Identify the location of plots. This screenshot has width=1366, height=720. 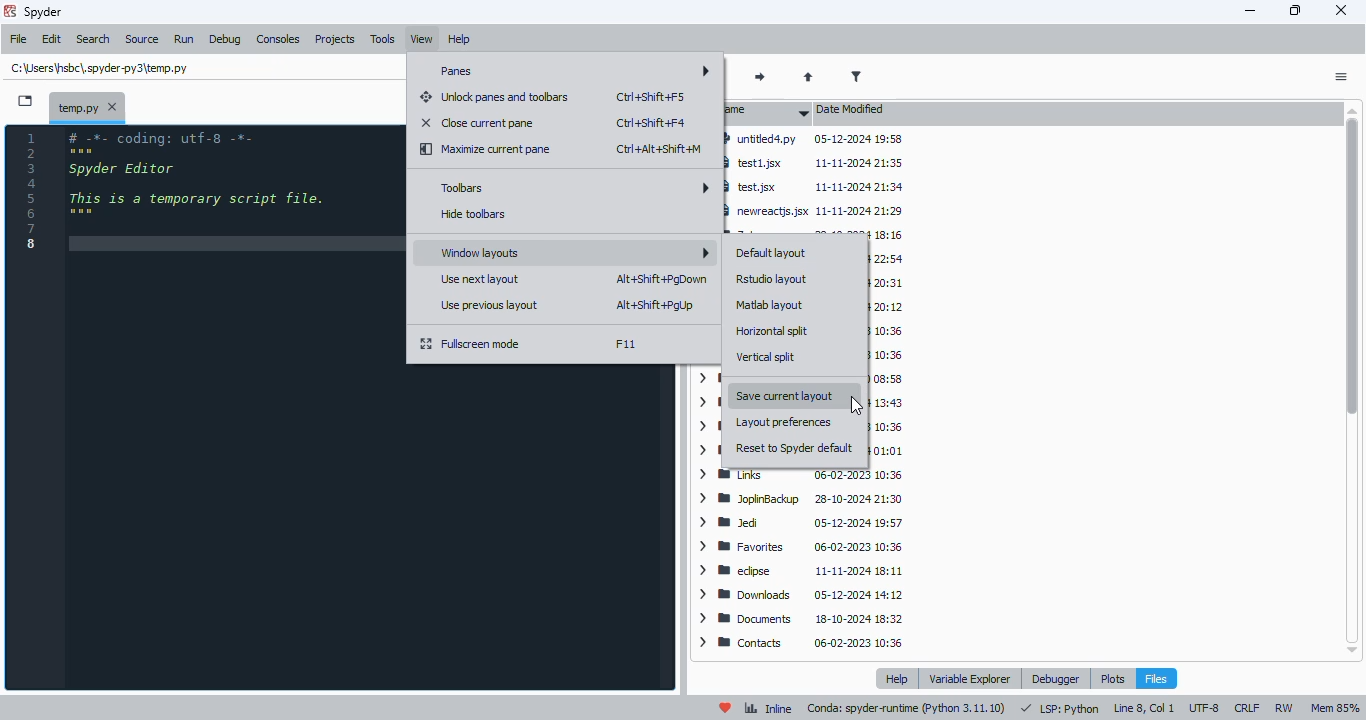
(1113, 677).